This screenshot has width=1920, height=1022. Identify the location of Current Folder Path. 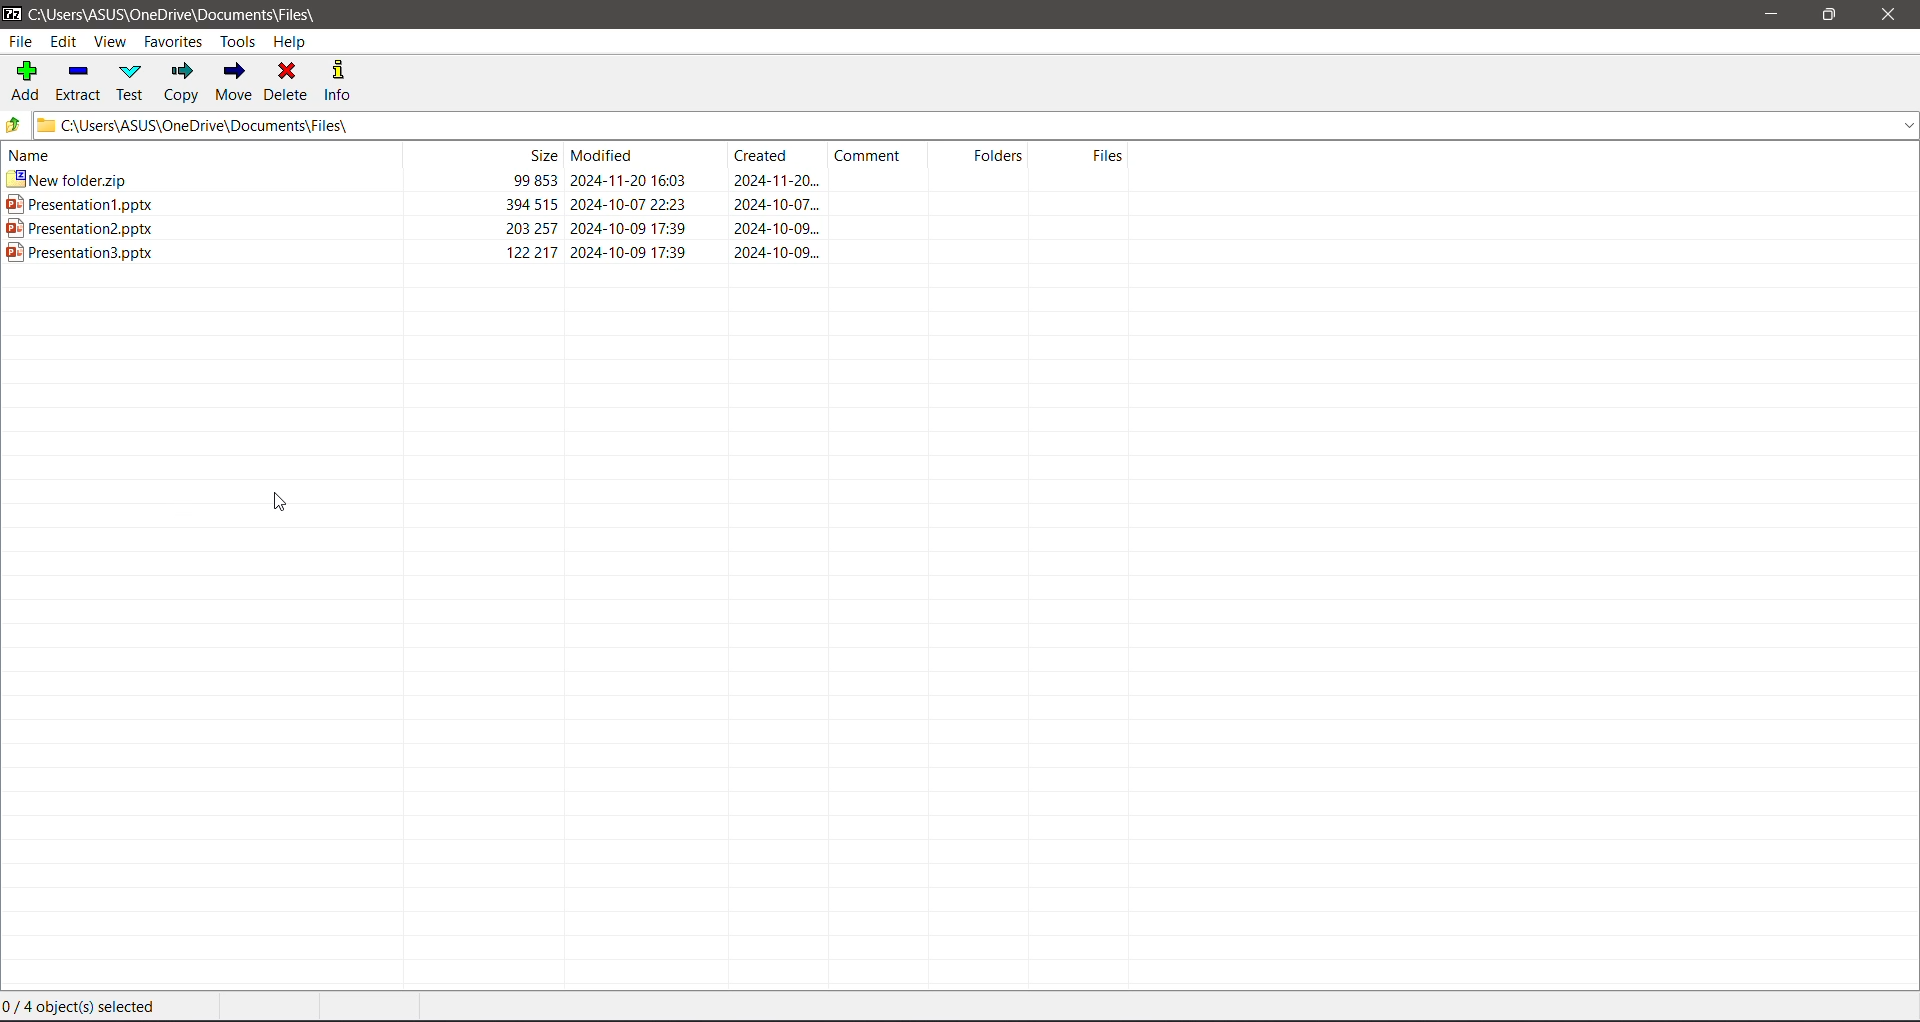
(178, 12).